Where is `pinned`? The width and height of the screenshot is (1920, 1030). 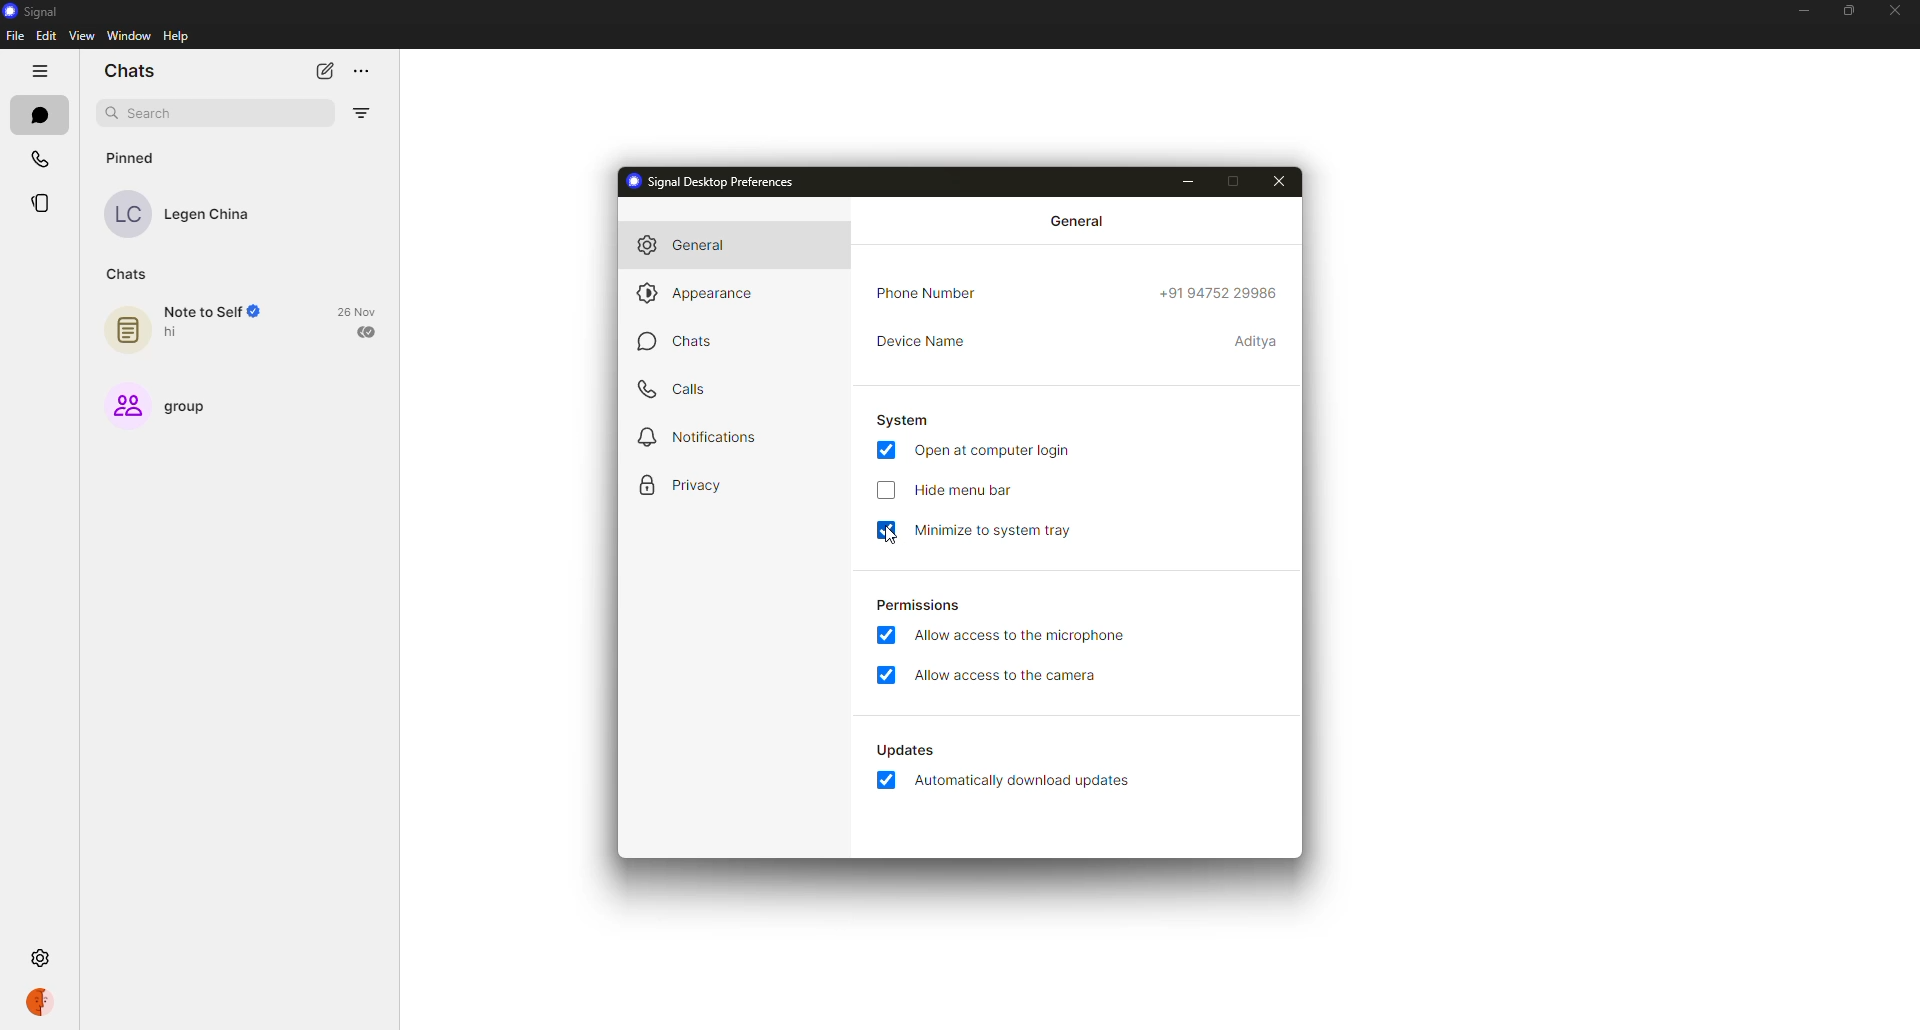
pinned is located at coordinates (135, 157).